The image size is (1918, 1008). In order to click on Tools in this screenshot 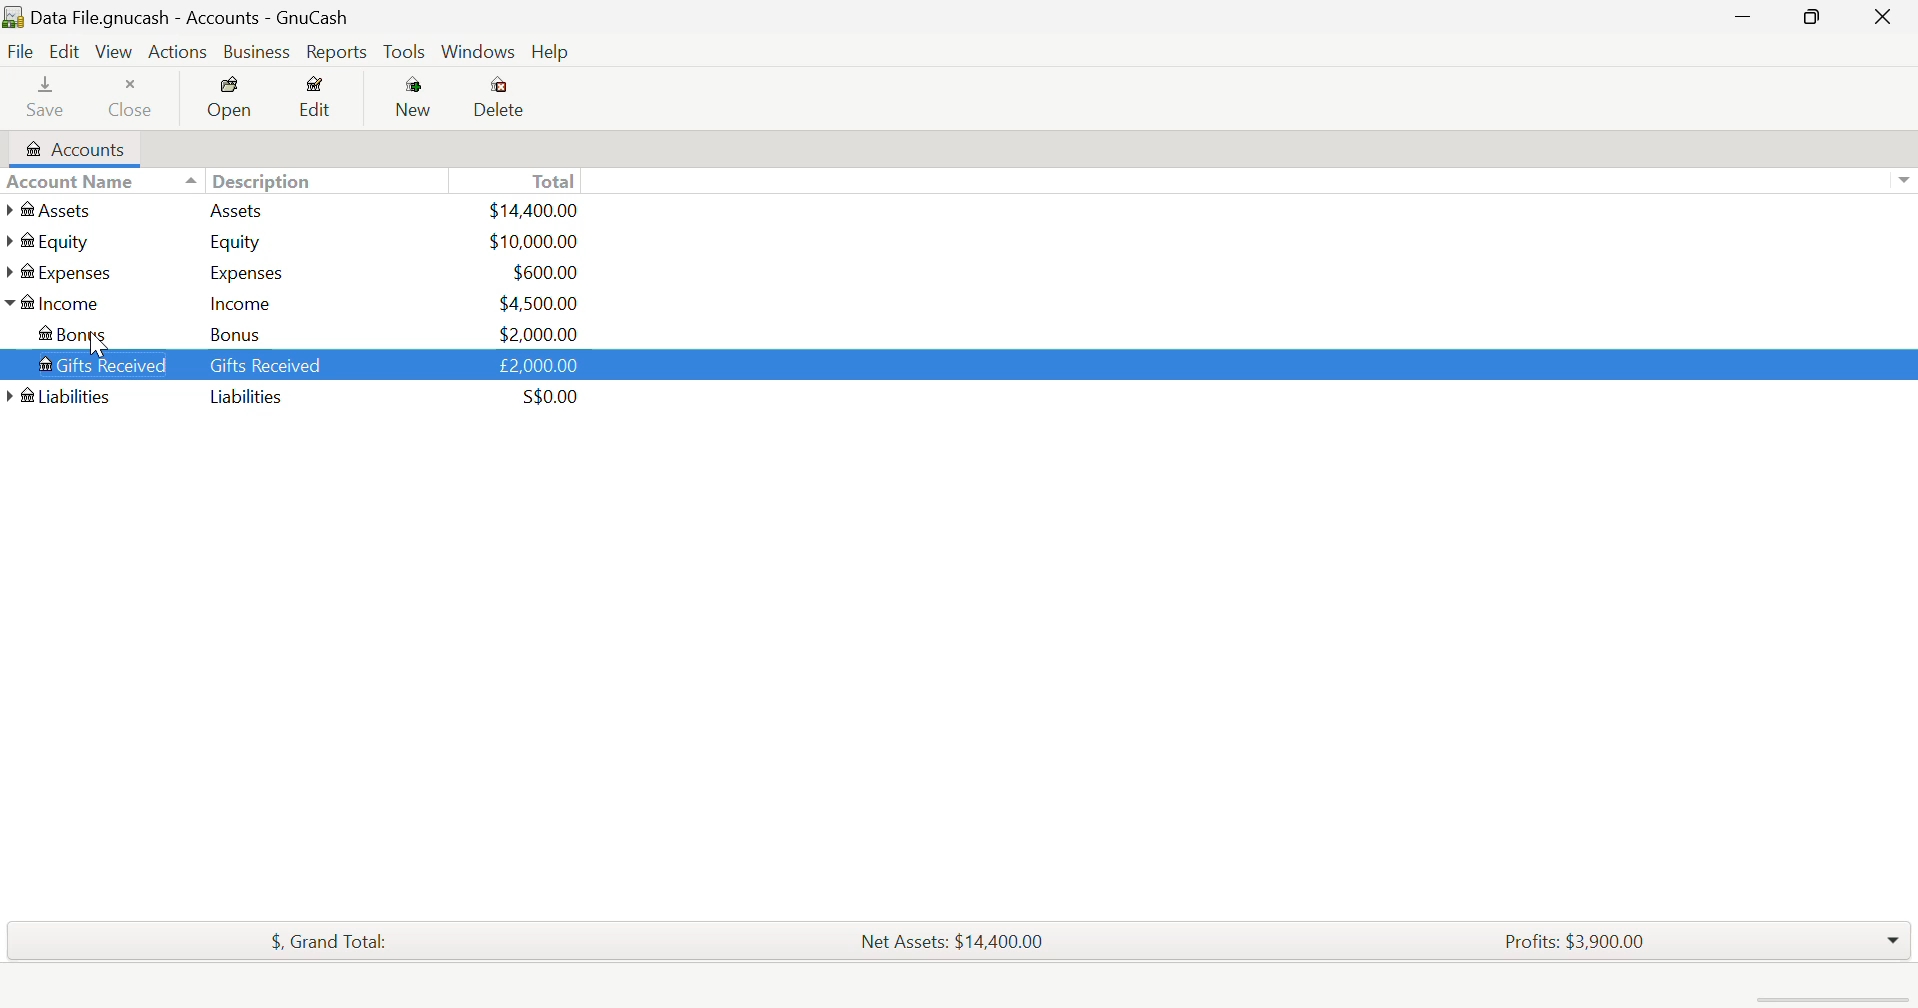, I will do `click(405, 51)`.